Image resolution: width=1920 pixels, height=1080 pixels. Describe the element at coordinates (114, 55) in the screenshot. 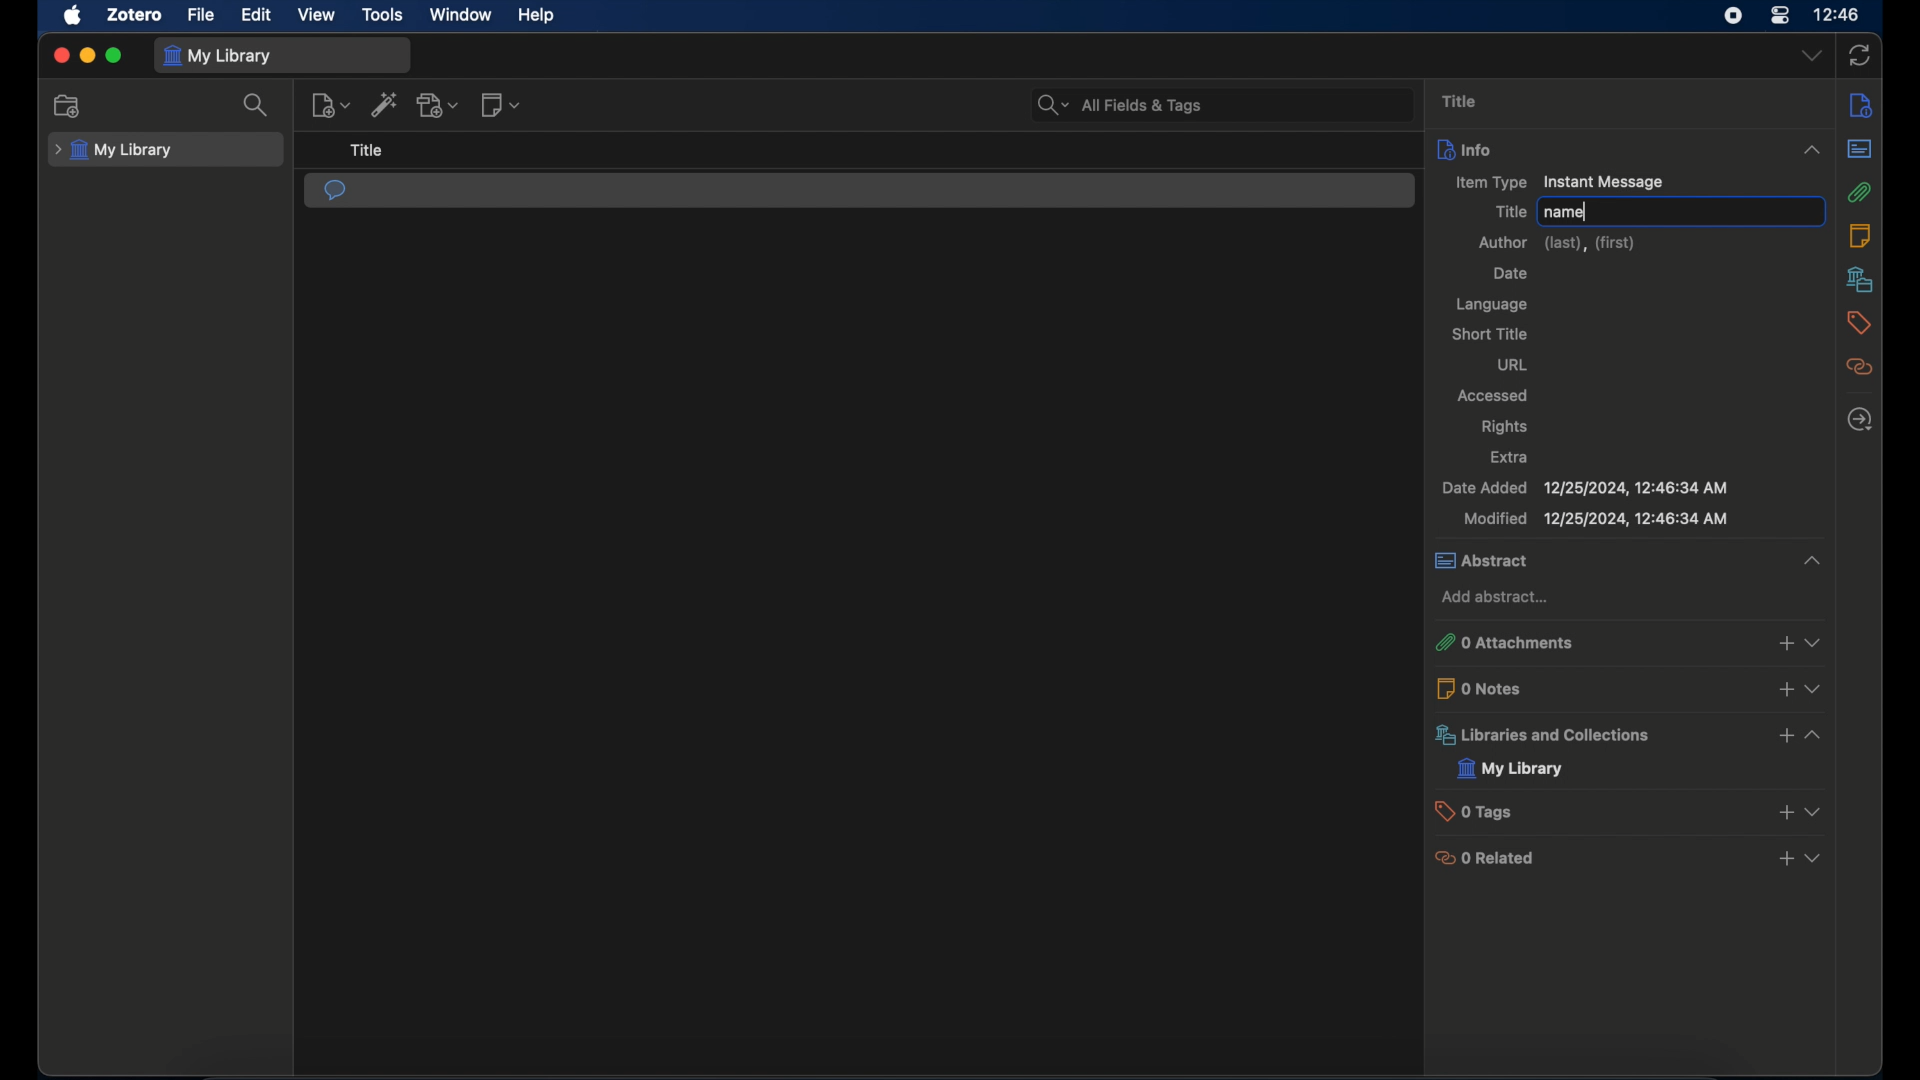

I see `maximize` at that location.